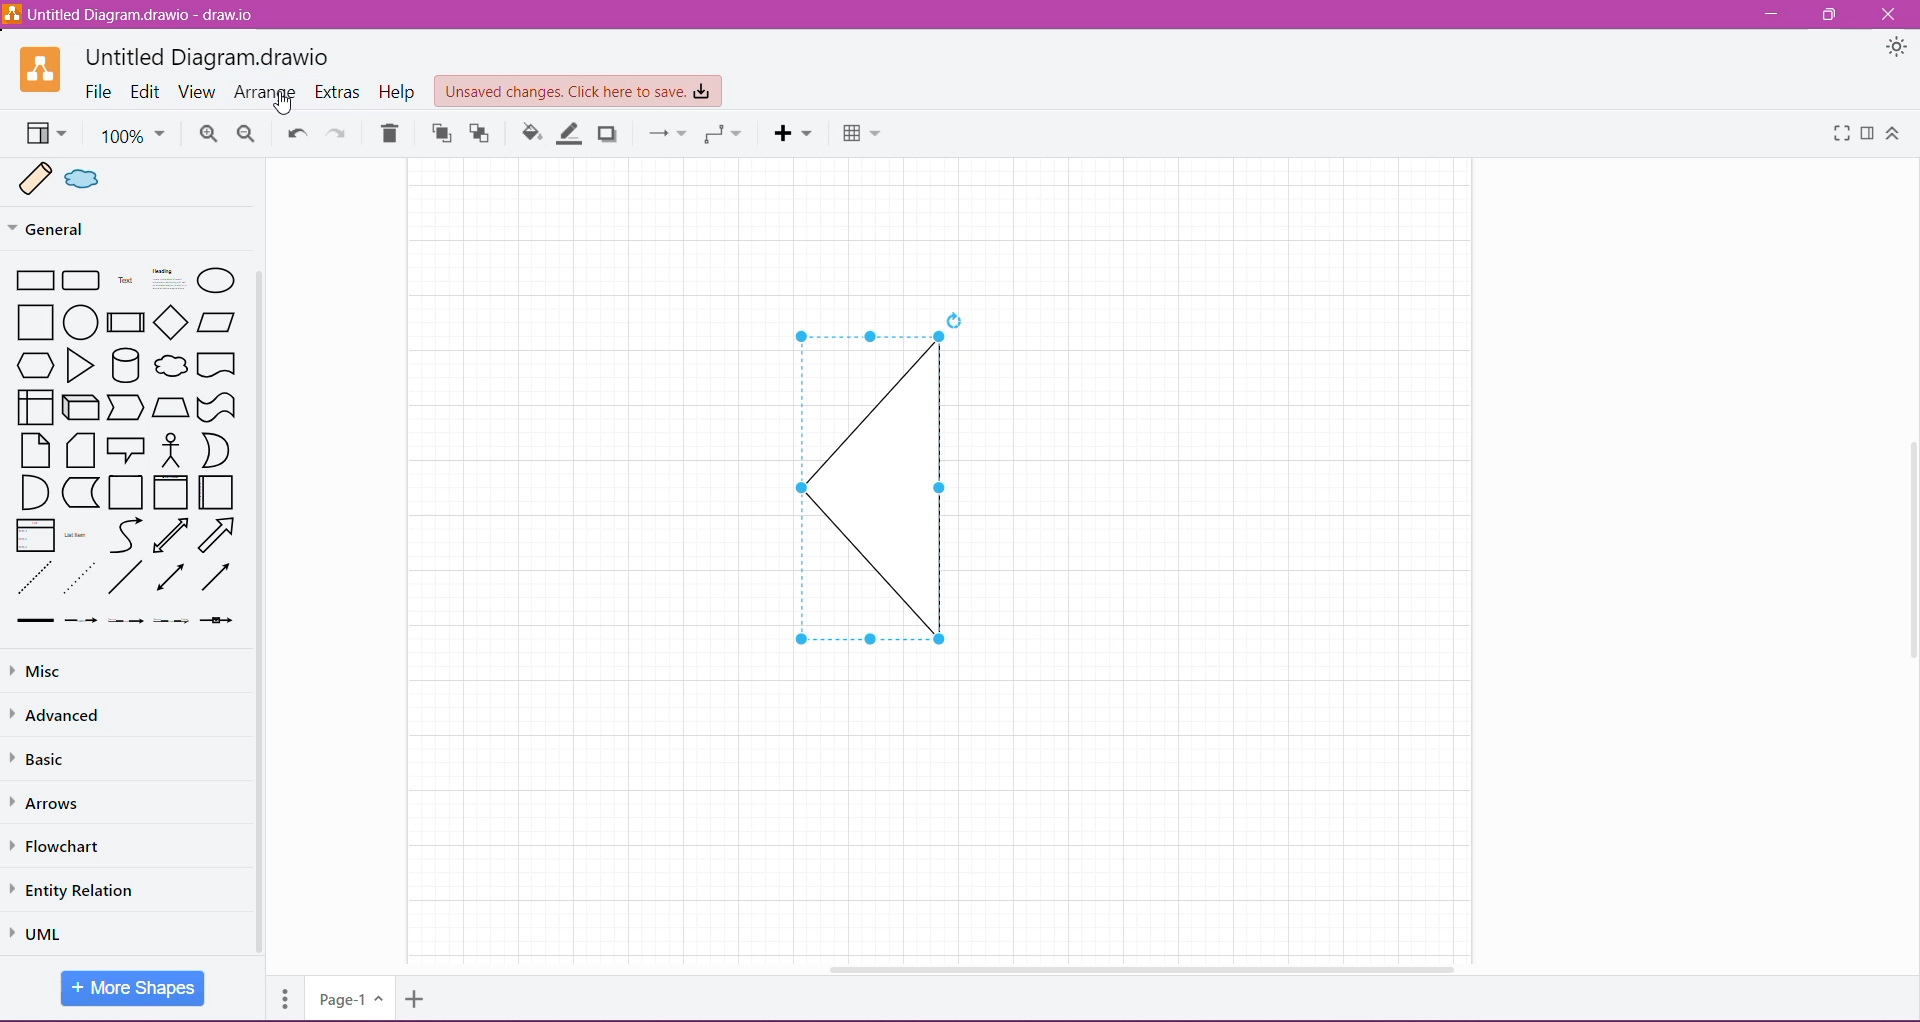 This screenshot has width=1920, height=1022. What do you see at coordinates (1131, 964) in the screenshot?
I see `Horizontal Scroll Bar` at bounding box center [1131, 964].